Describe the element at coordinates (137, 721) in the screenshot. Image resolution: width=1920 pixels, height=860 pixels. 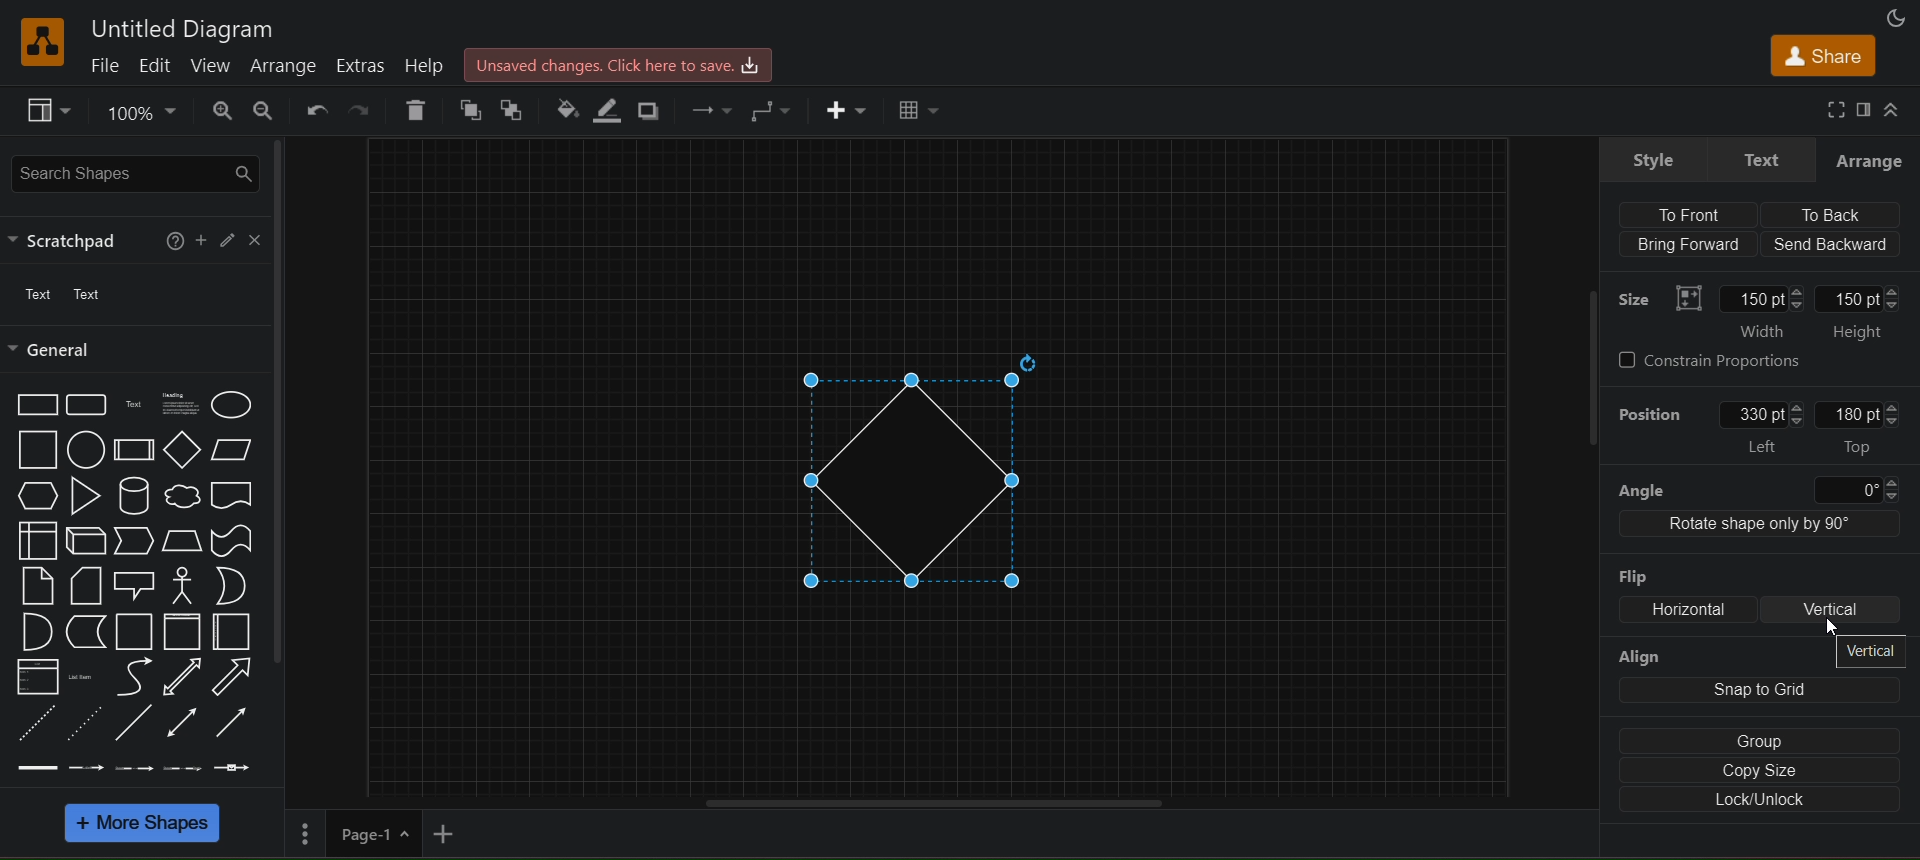
I see `line` at that location.